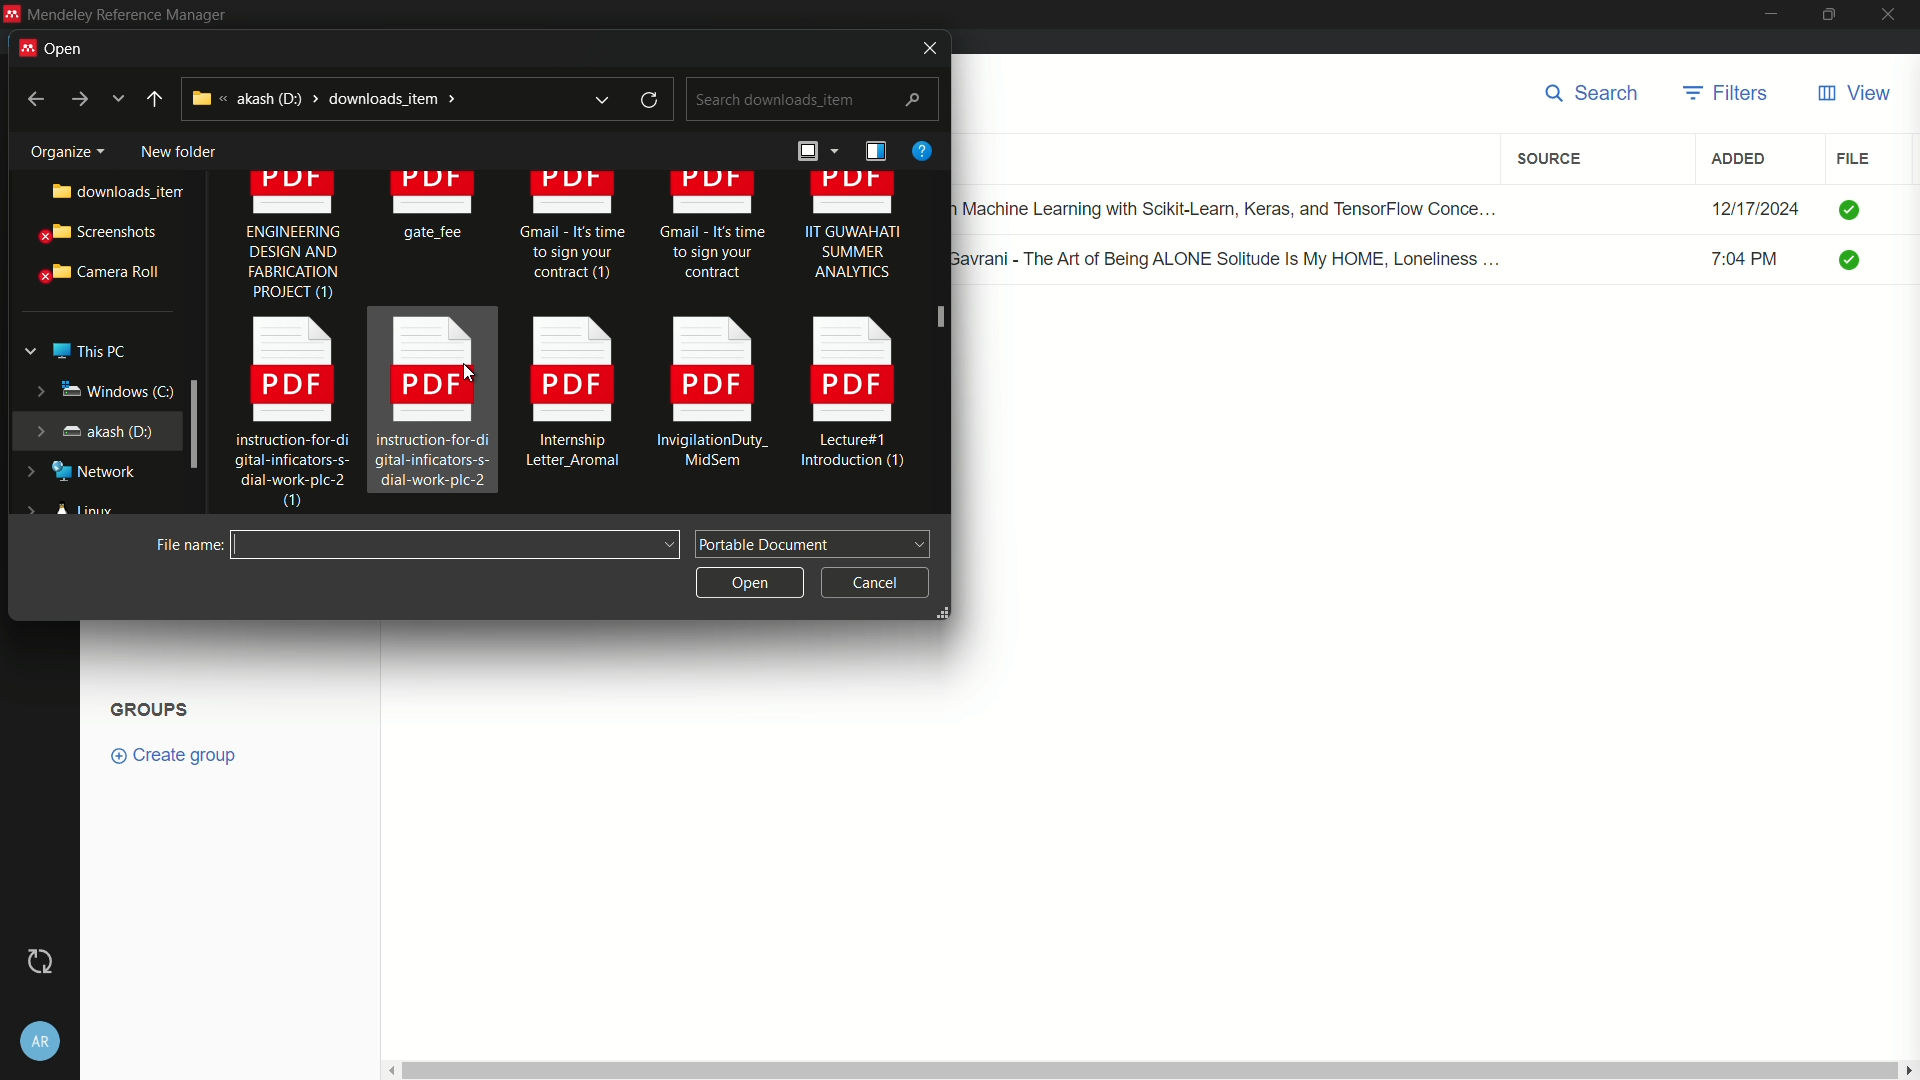  Describe the element at coordinates (940, 344) in the screenshot. I see `scroll bar` at that location.